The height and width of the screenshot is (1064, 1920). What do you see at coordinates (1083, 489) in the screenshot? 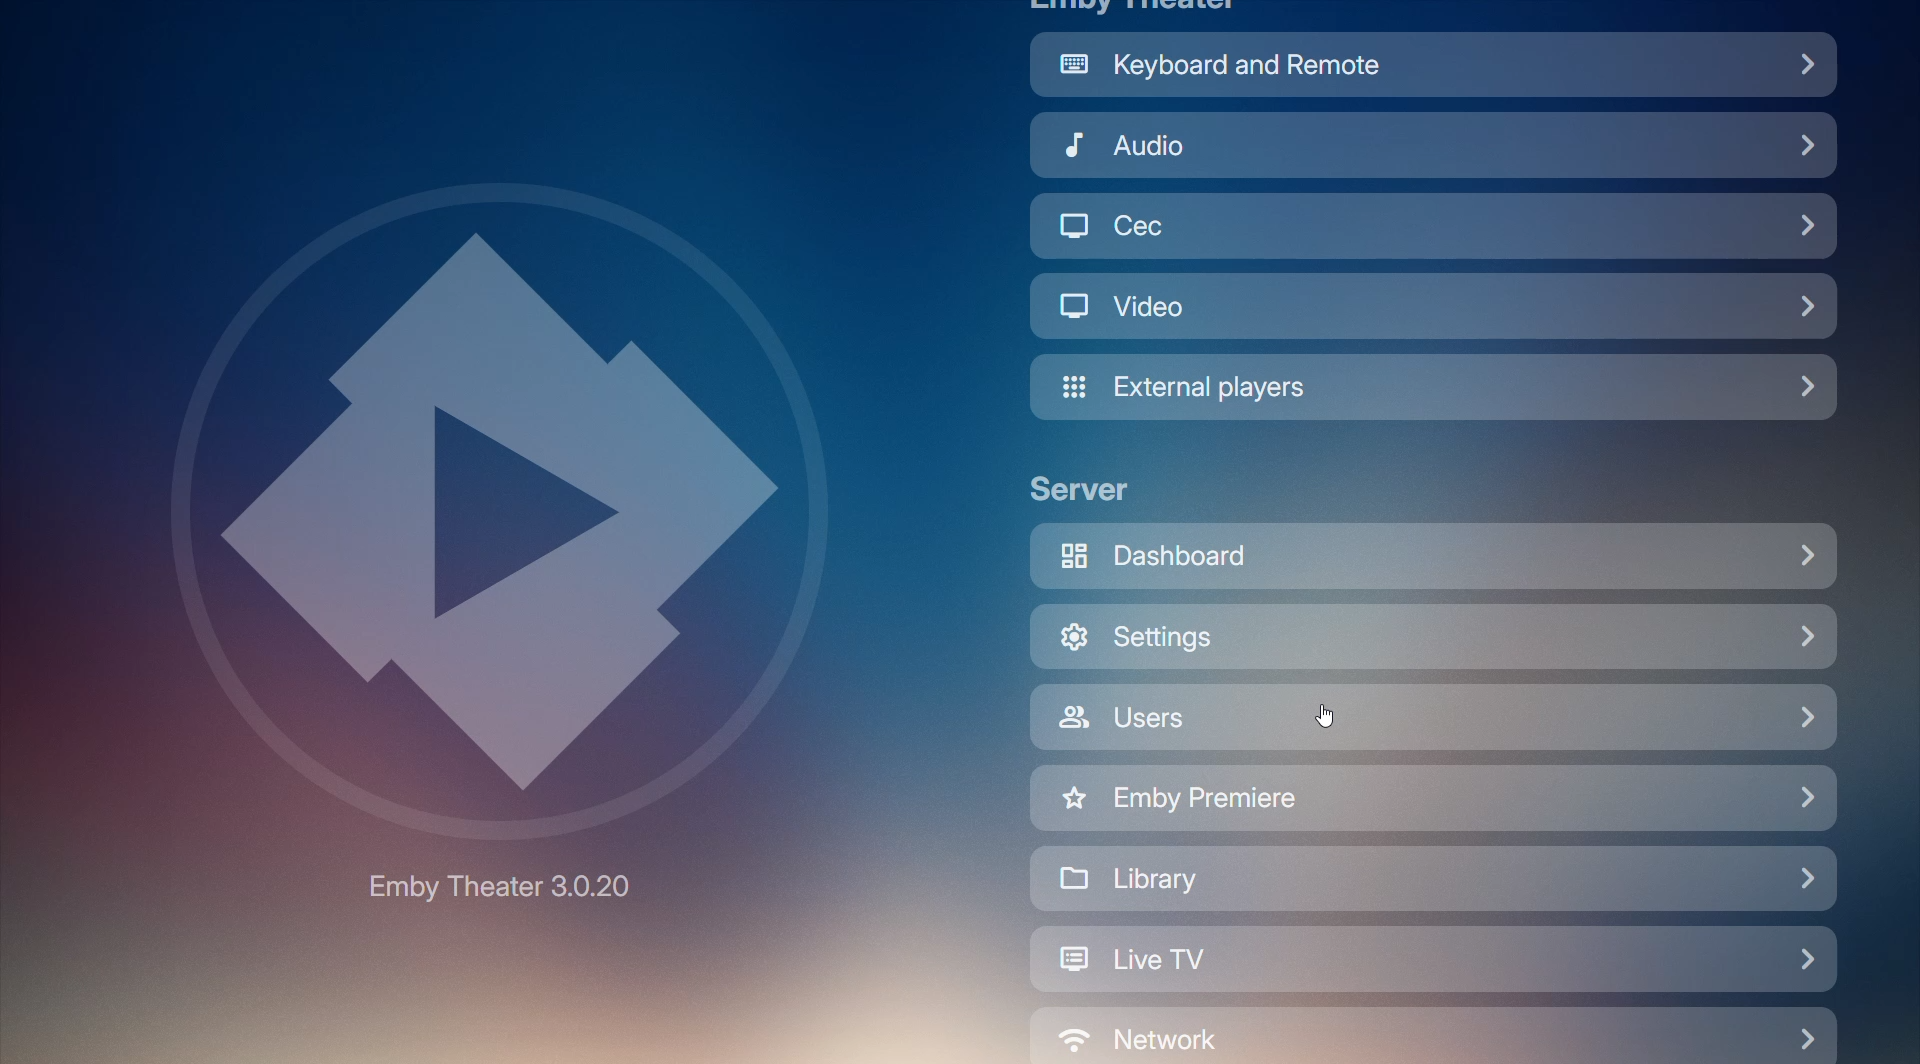
I see `Server` at bounding box center [1083, 489].